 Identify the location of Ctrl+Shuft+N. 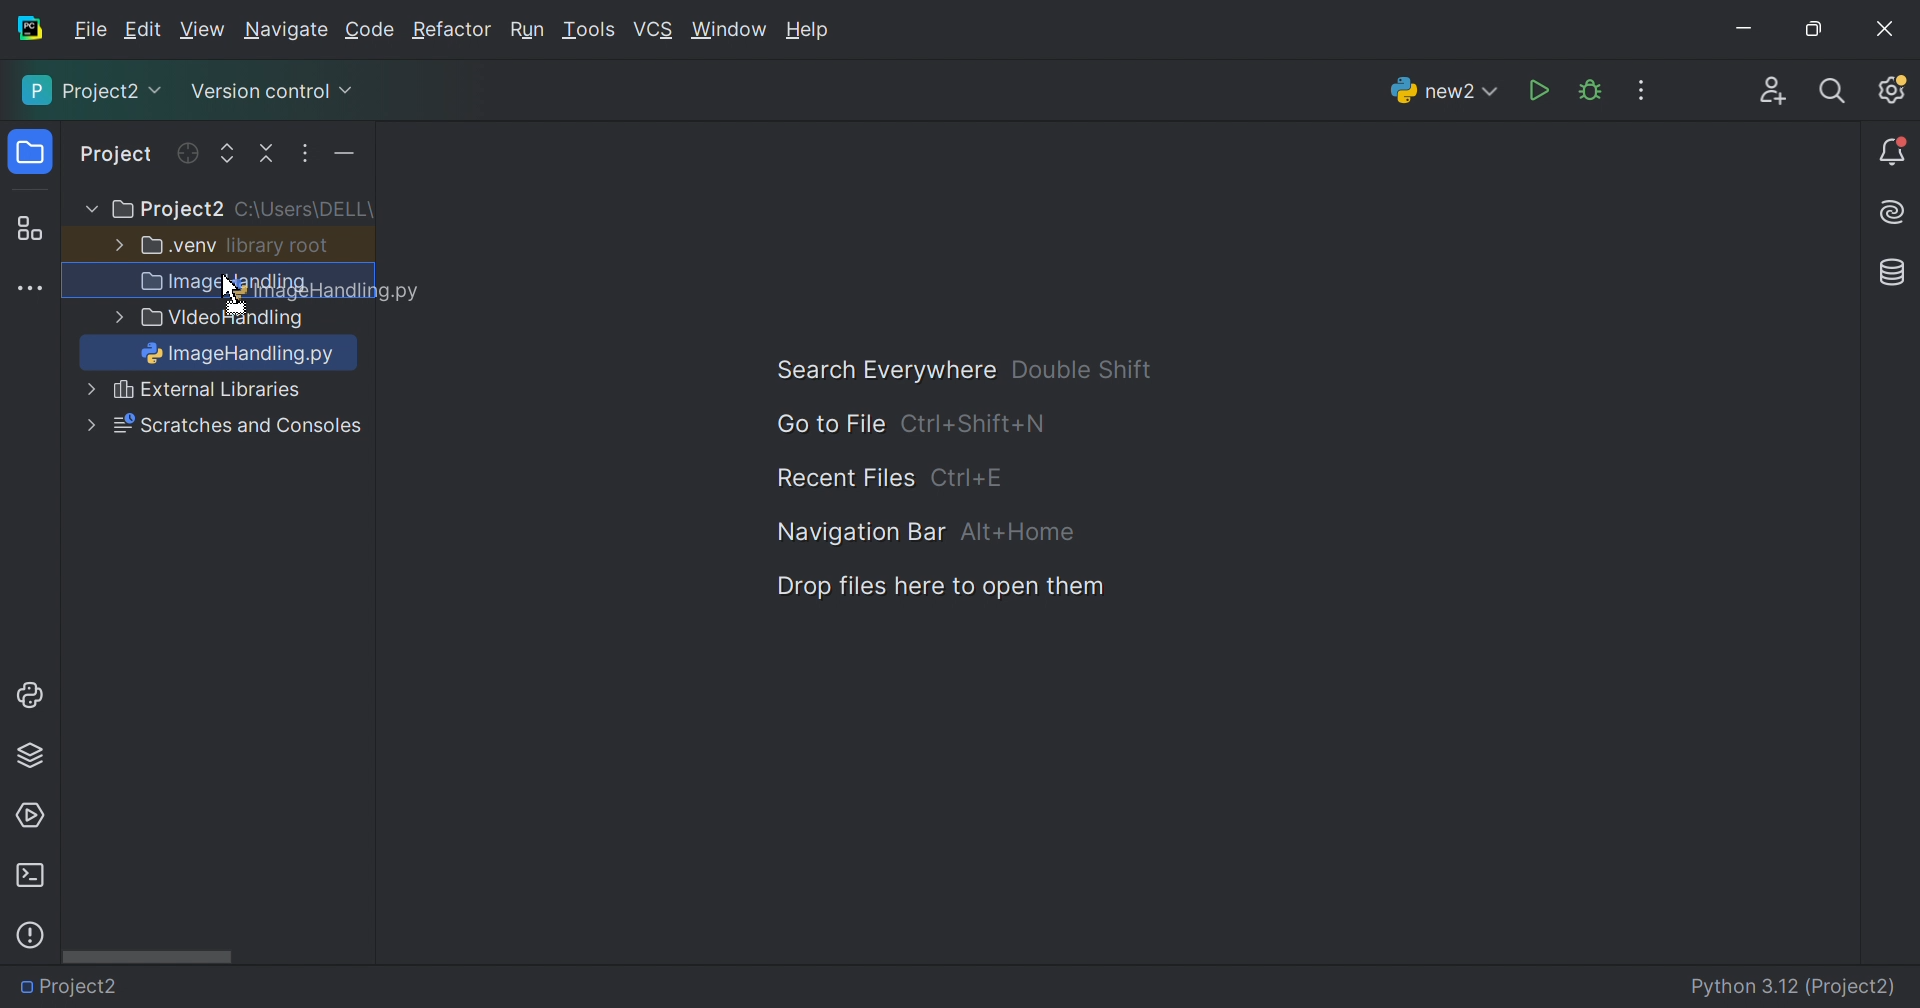
(973, 425).